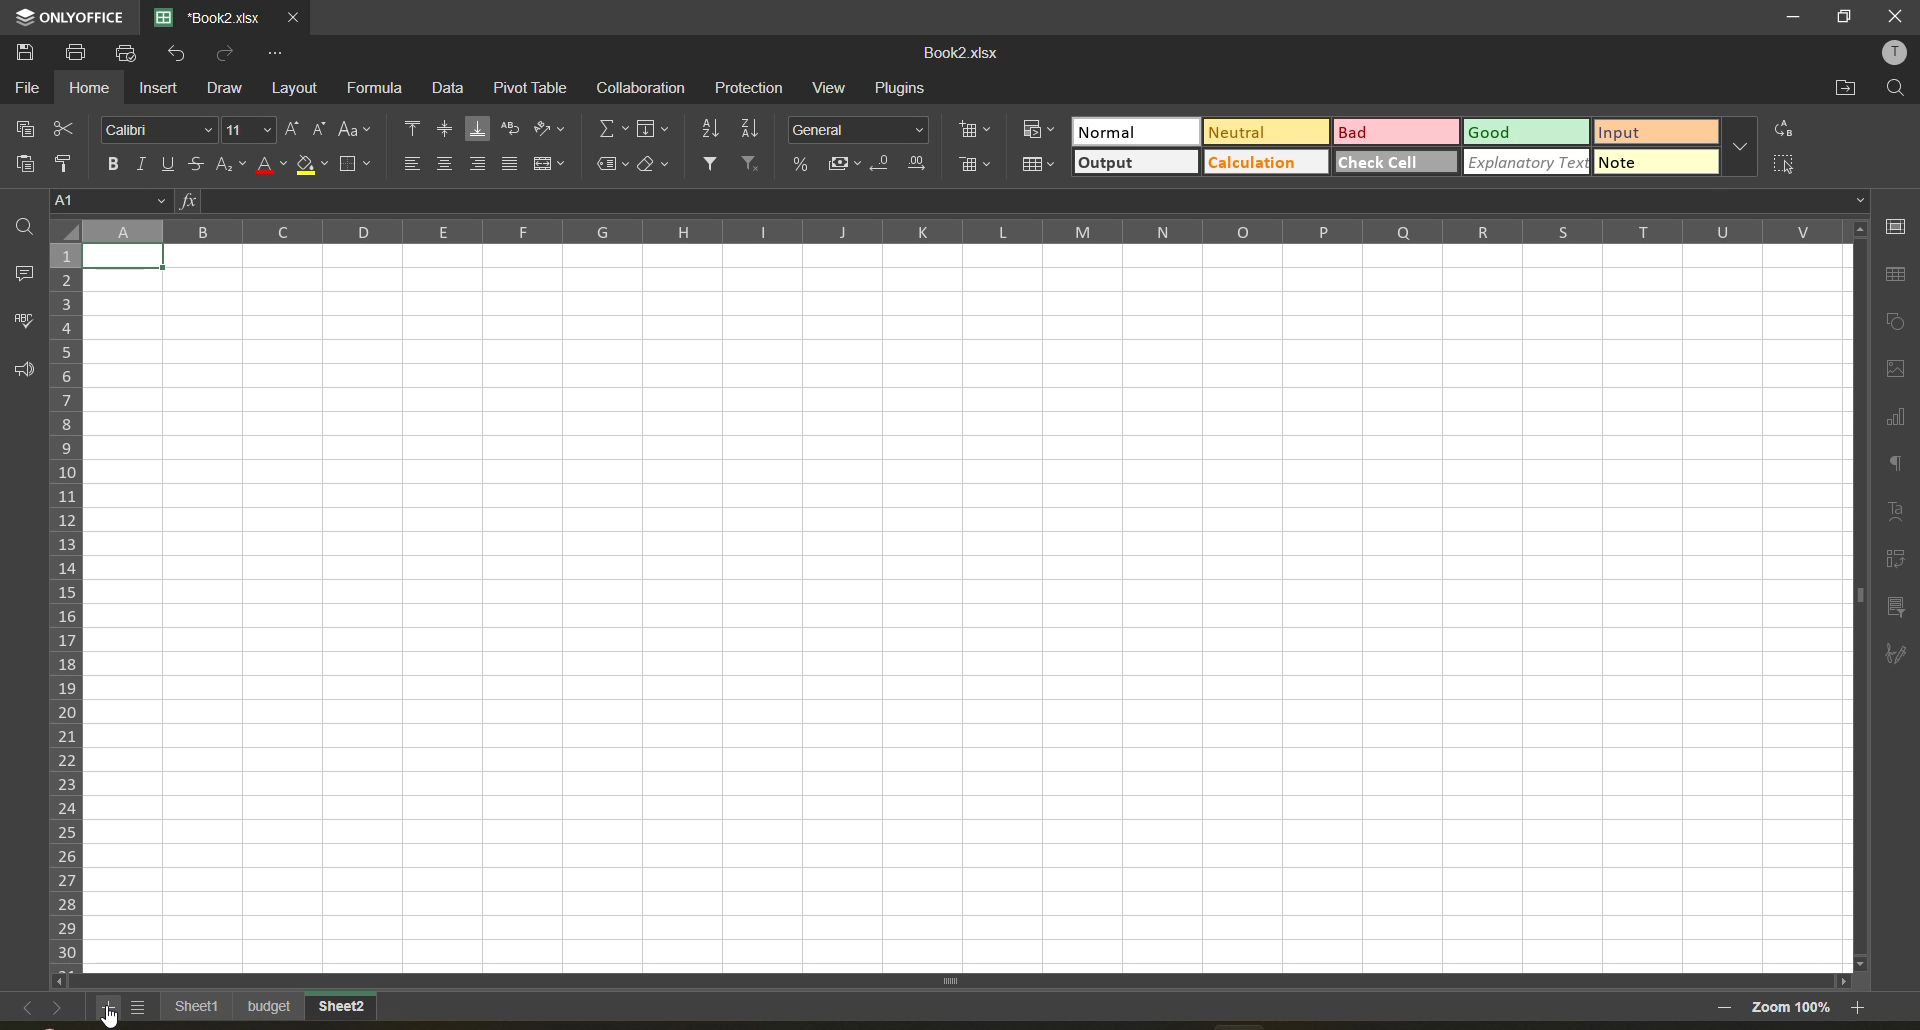  Describe the element at coordinates (64, 130) in the screenshot. I see `cut` at that location.